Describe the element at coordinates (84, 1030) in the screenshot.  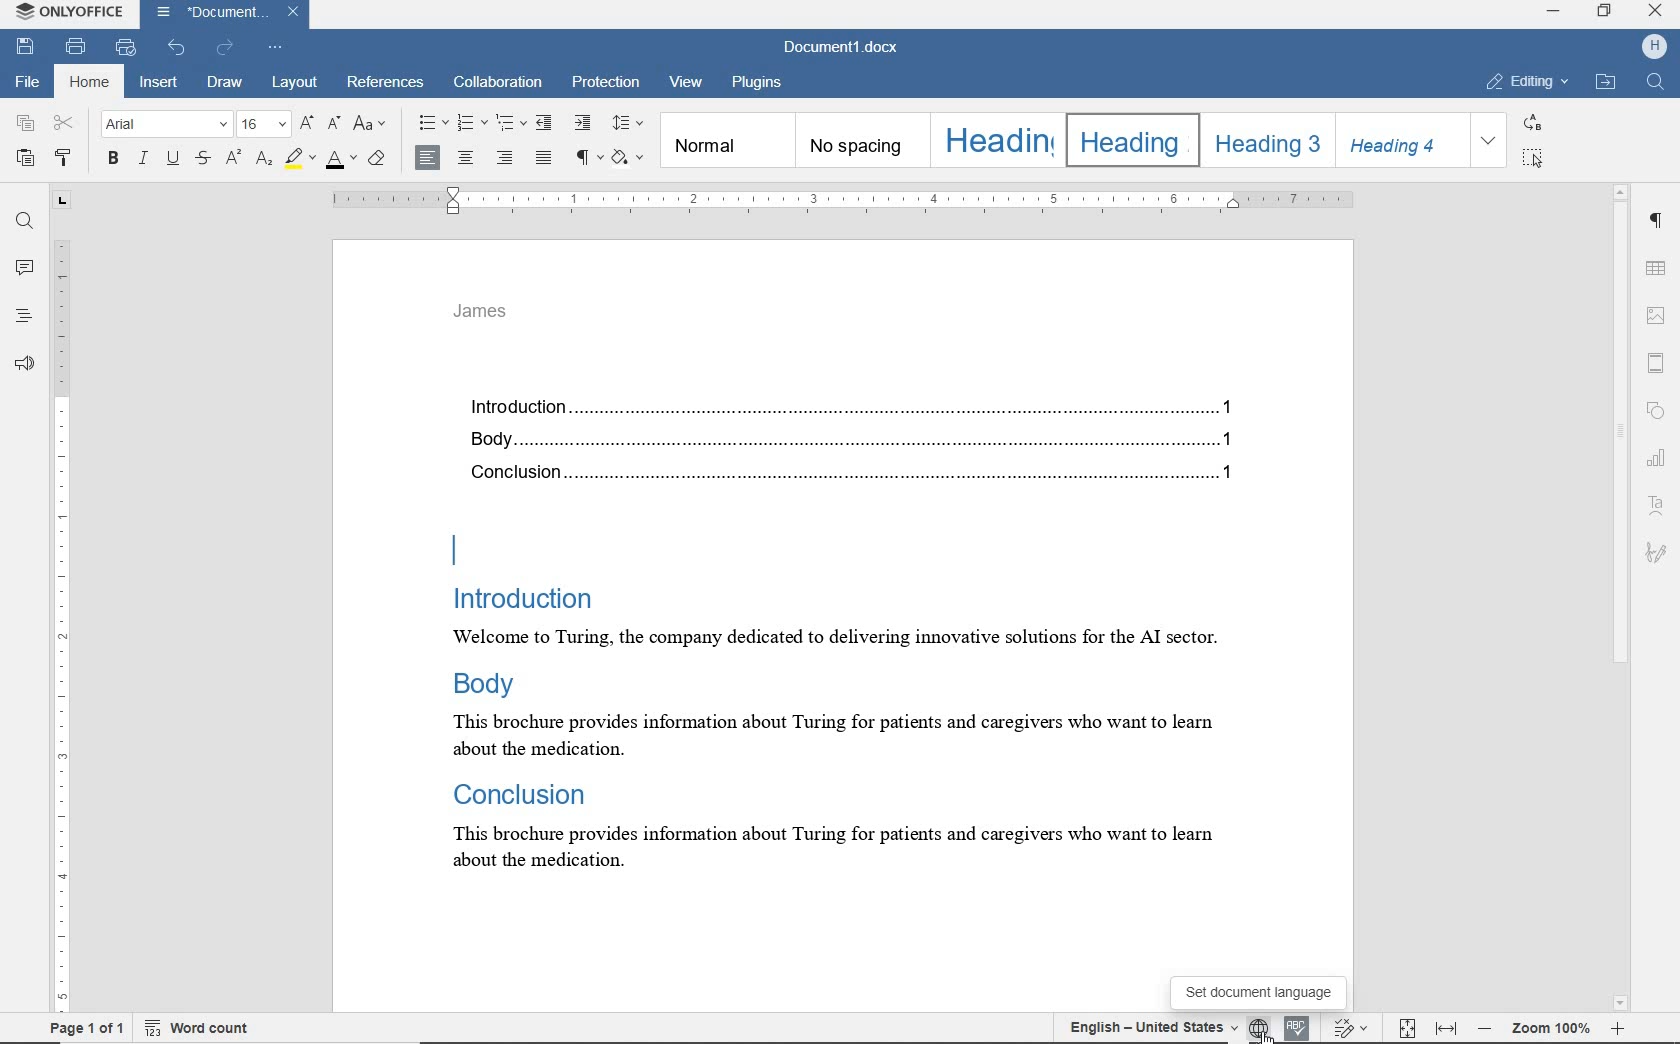
I see `page 1 of 1` at that location.